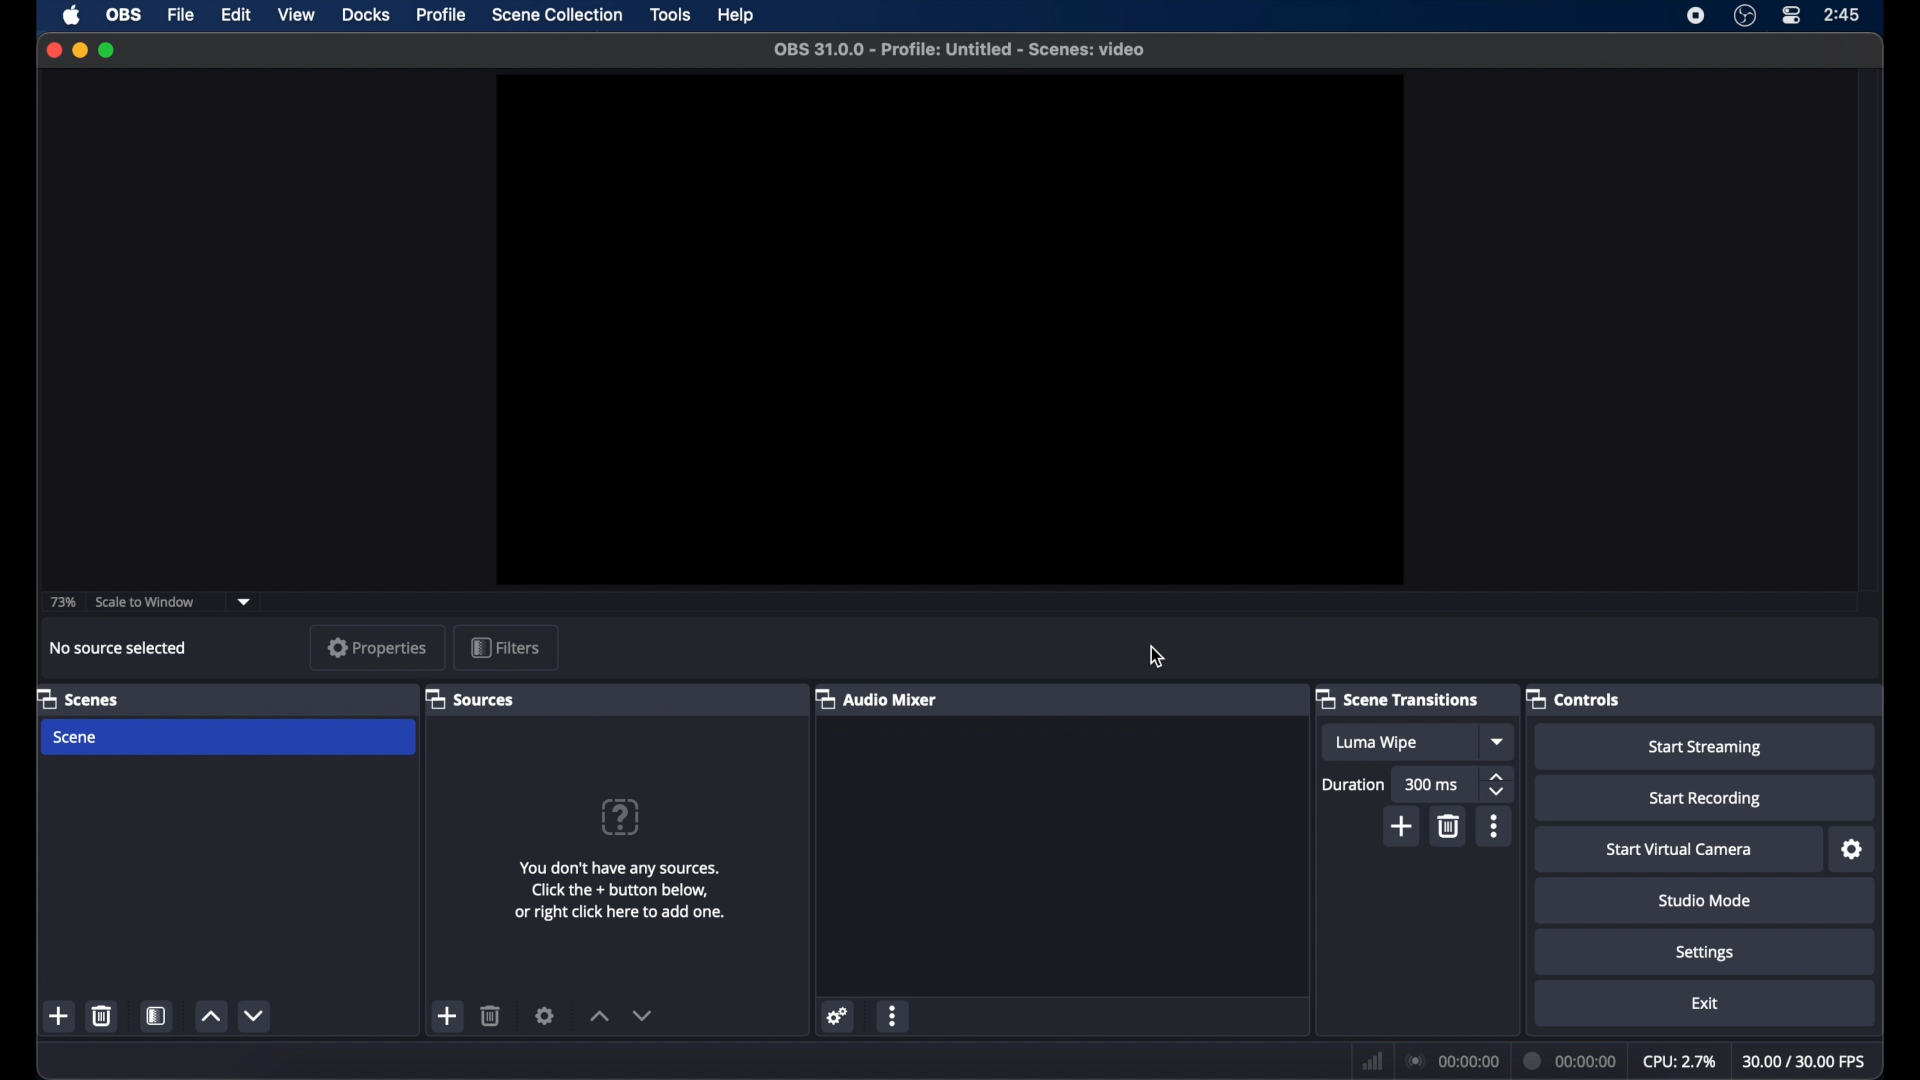 This screenshot has width=1920, height=1080. I want to click on settings, so click(546, 1014).